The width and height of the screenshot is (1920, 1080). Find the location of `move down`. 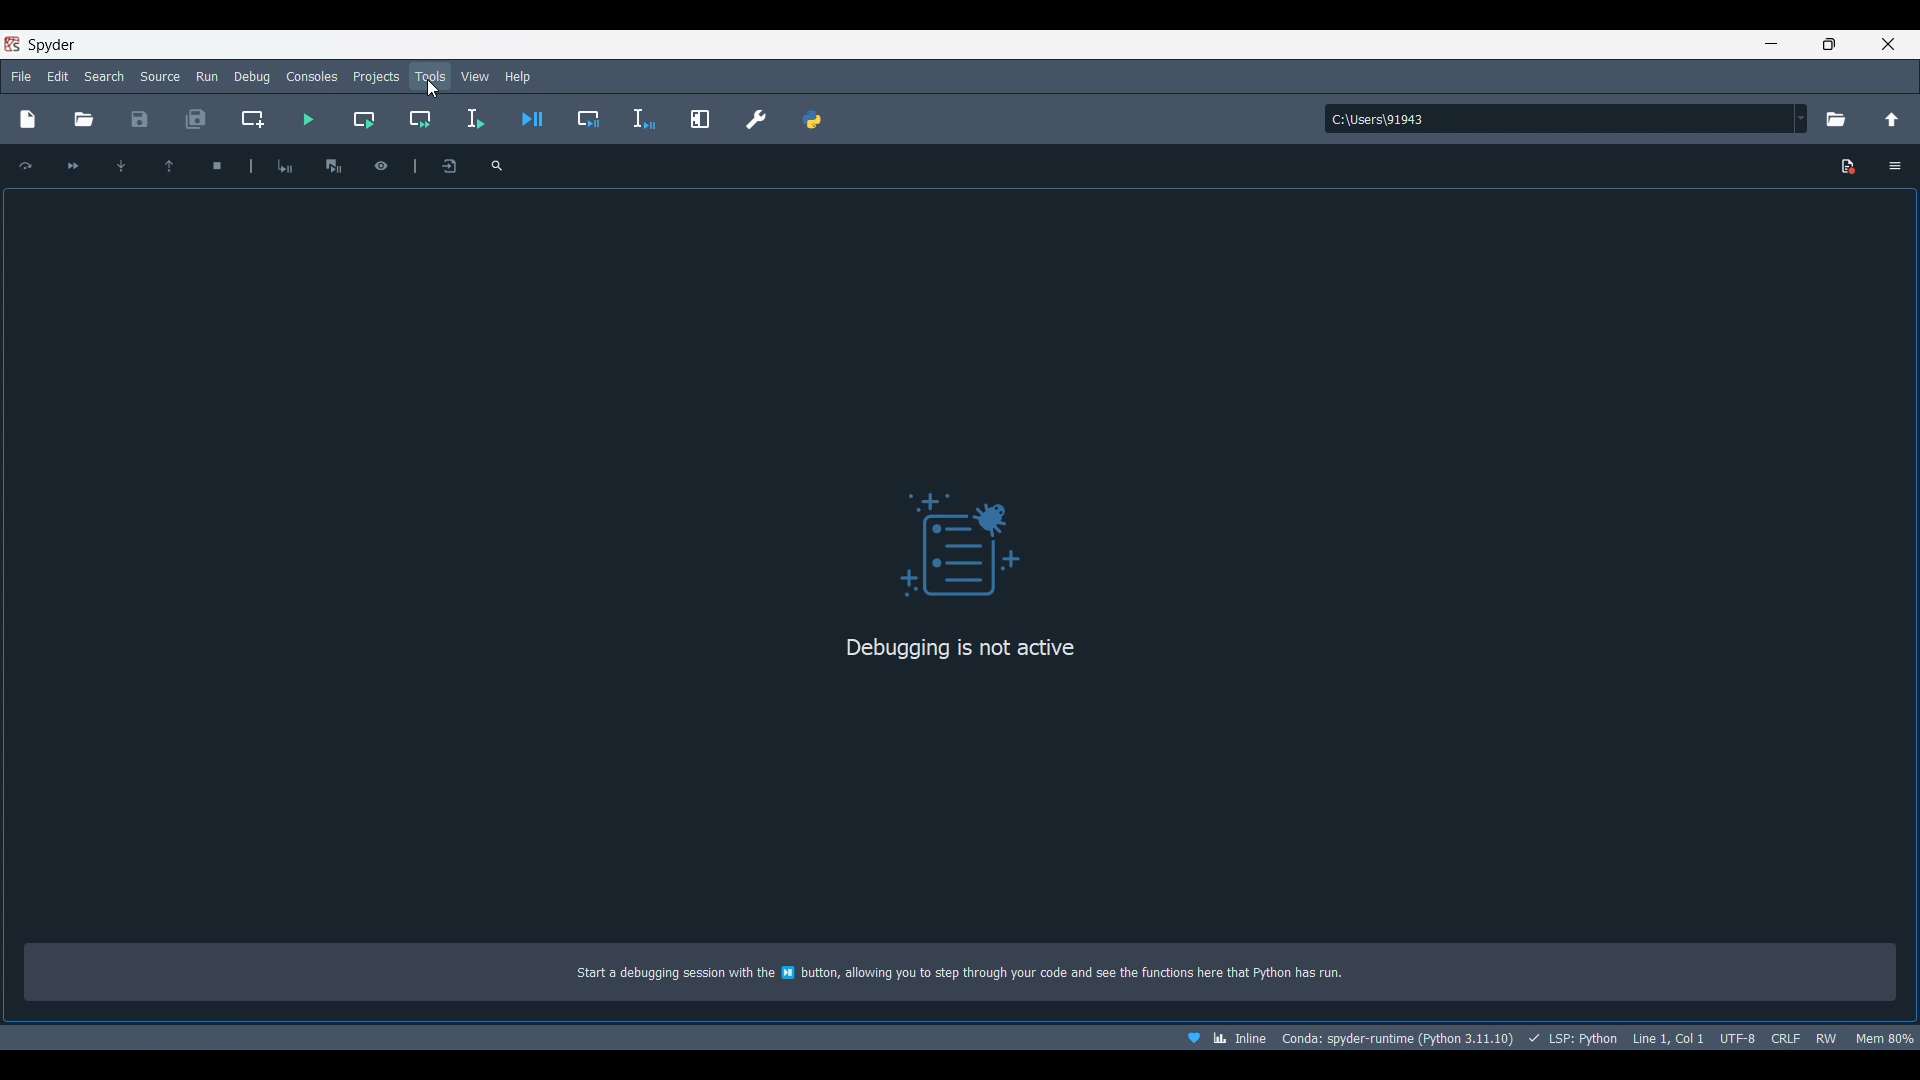

move down is located at coordinates (119, 165).